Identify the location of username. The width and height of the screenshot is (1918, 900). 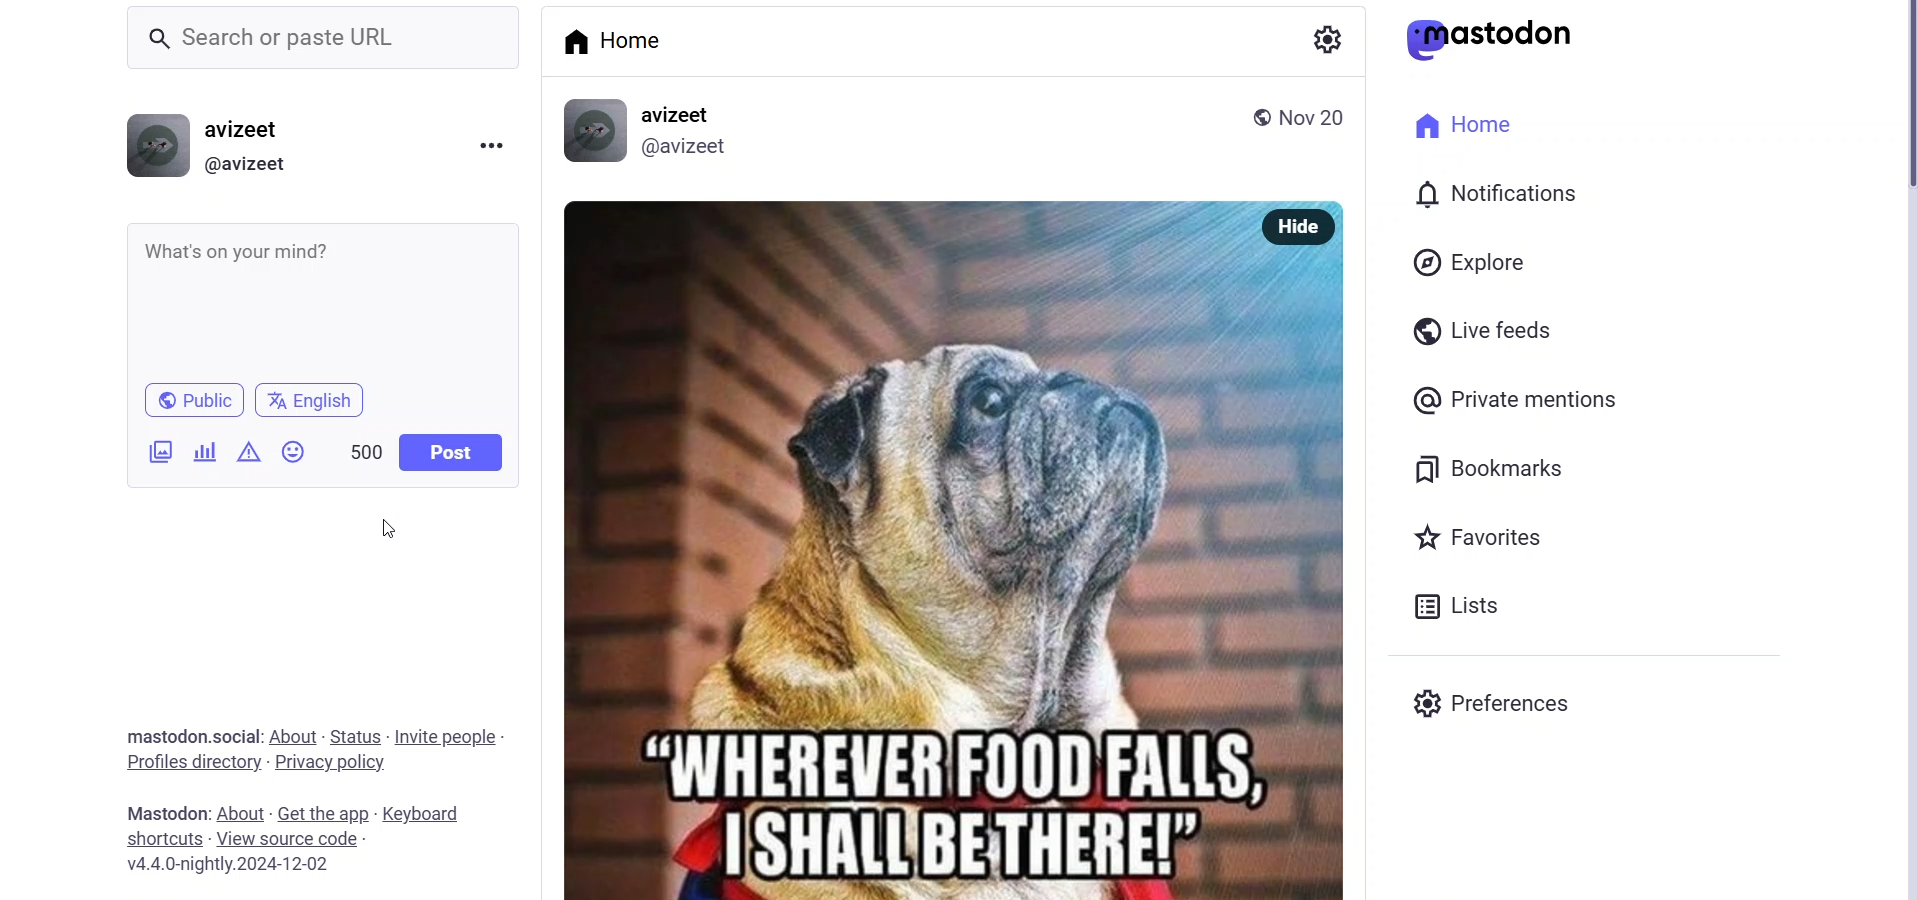
(259, 128).